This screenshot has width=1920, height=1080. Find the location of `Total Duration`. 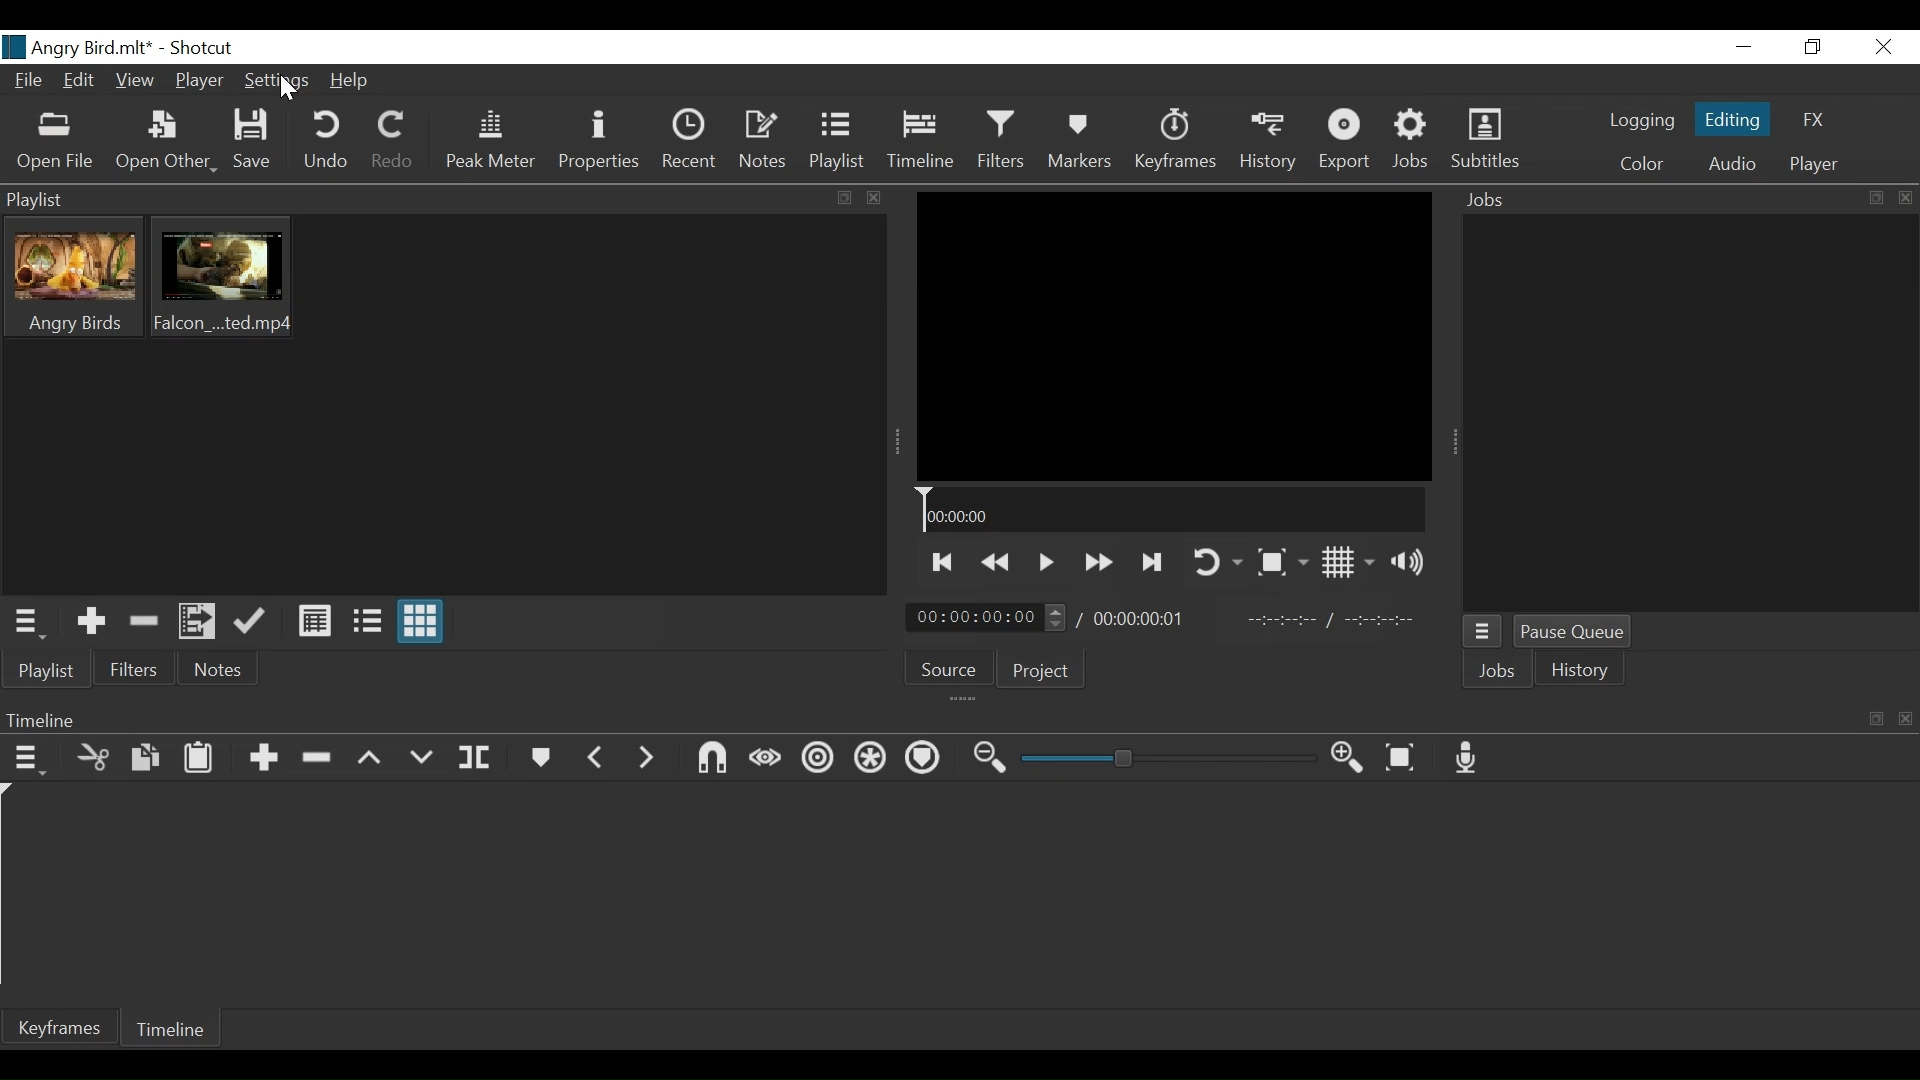

Total Duration is located at coordinates (1141, 619).